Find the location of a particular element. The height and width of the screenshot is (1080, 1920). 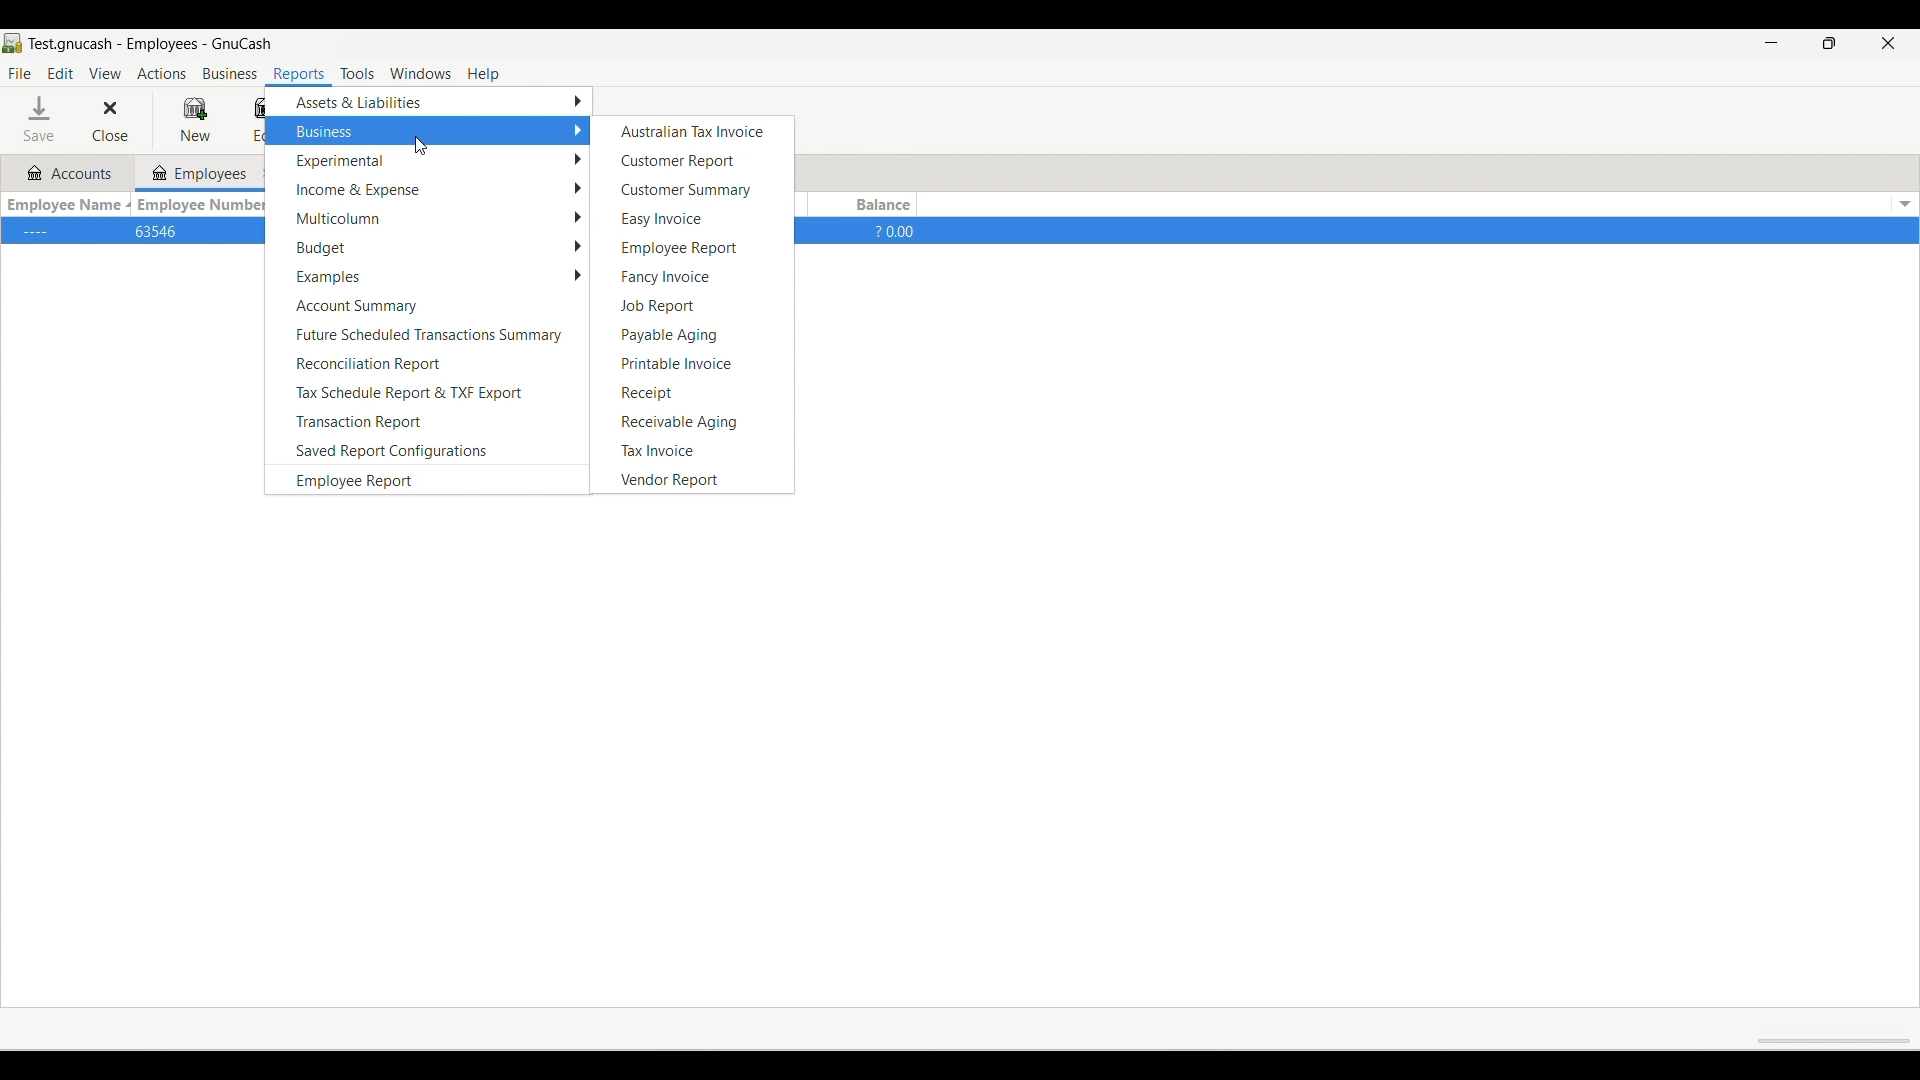

Employee report is located at coordinates (692, 248).